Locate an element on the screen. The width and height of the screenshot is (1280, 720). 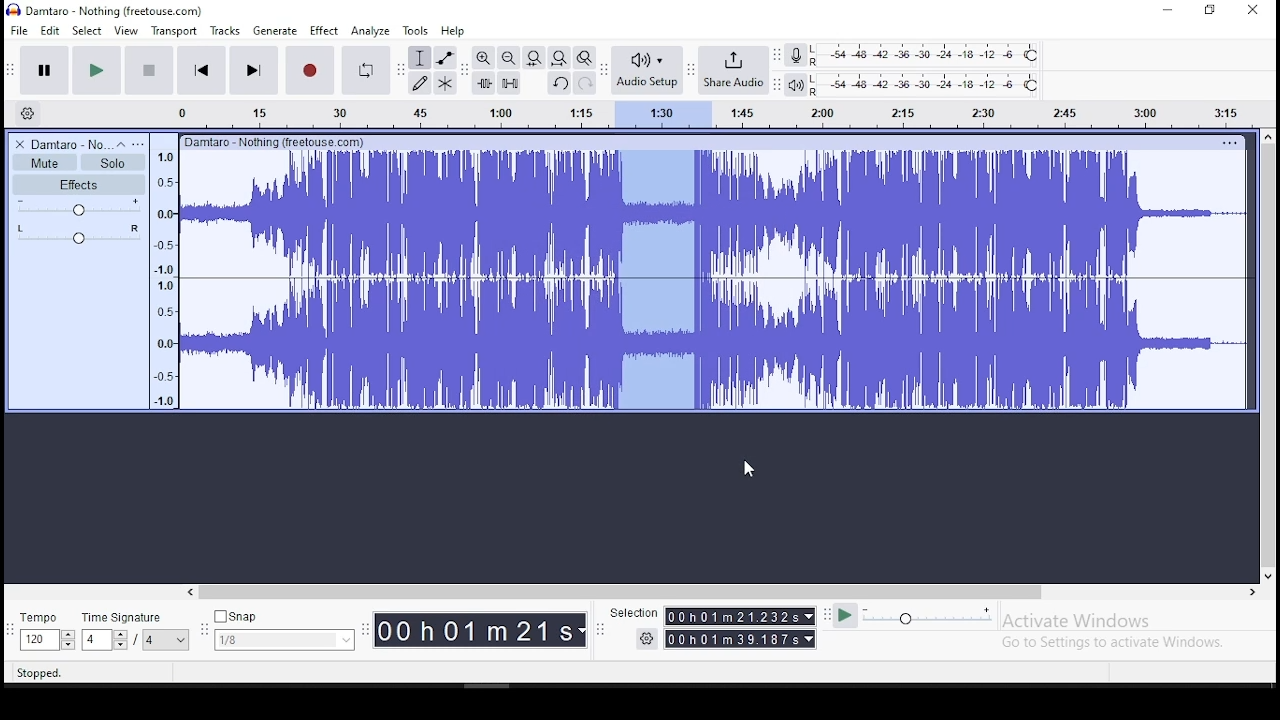
Snap is located at coordinates (284, 617).